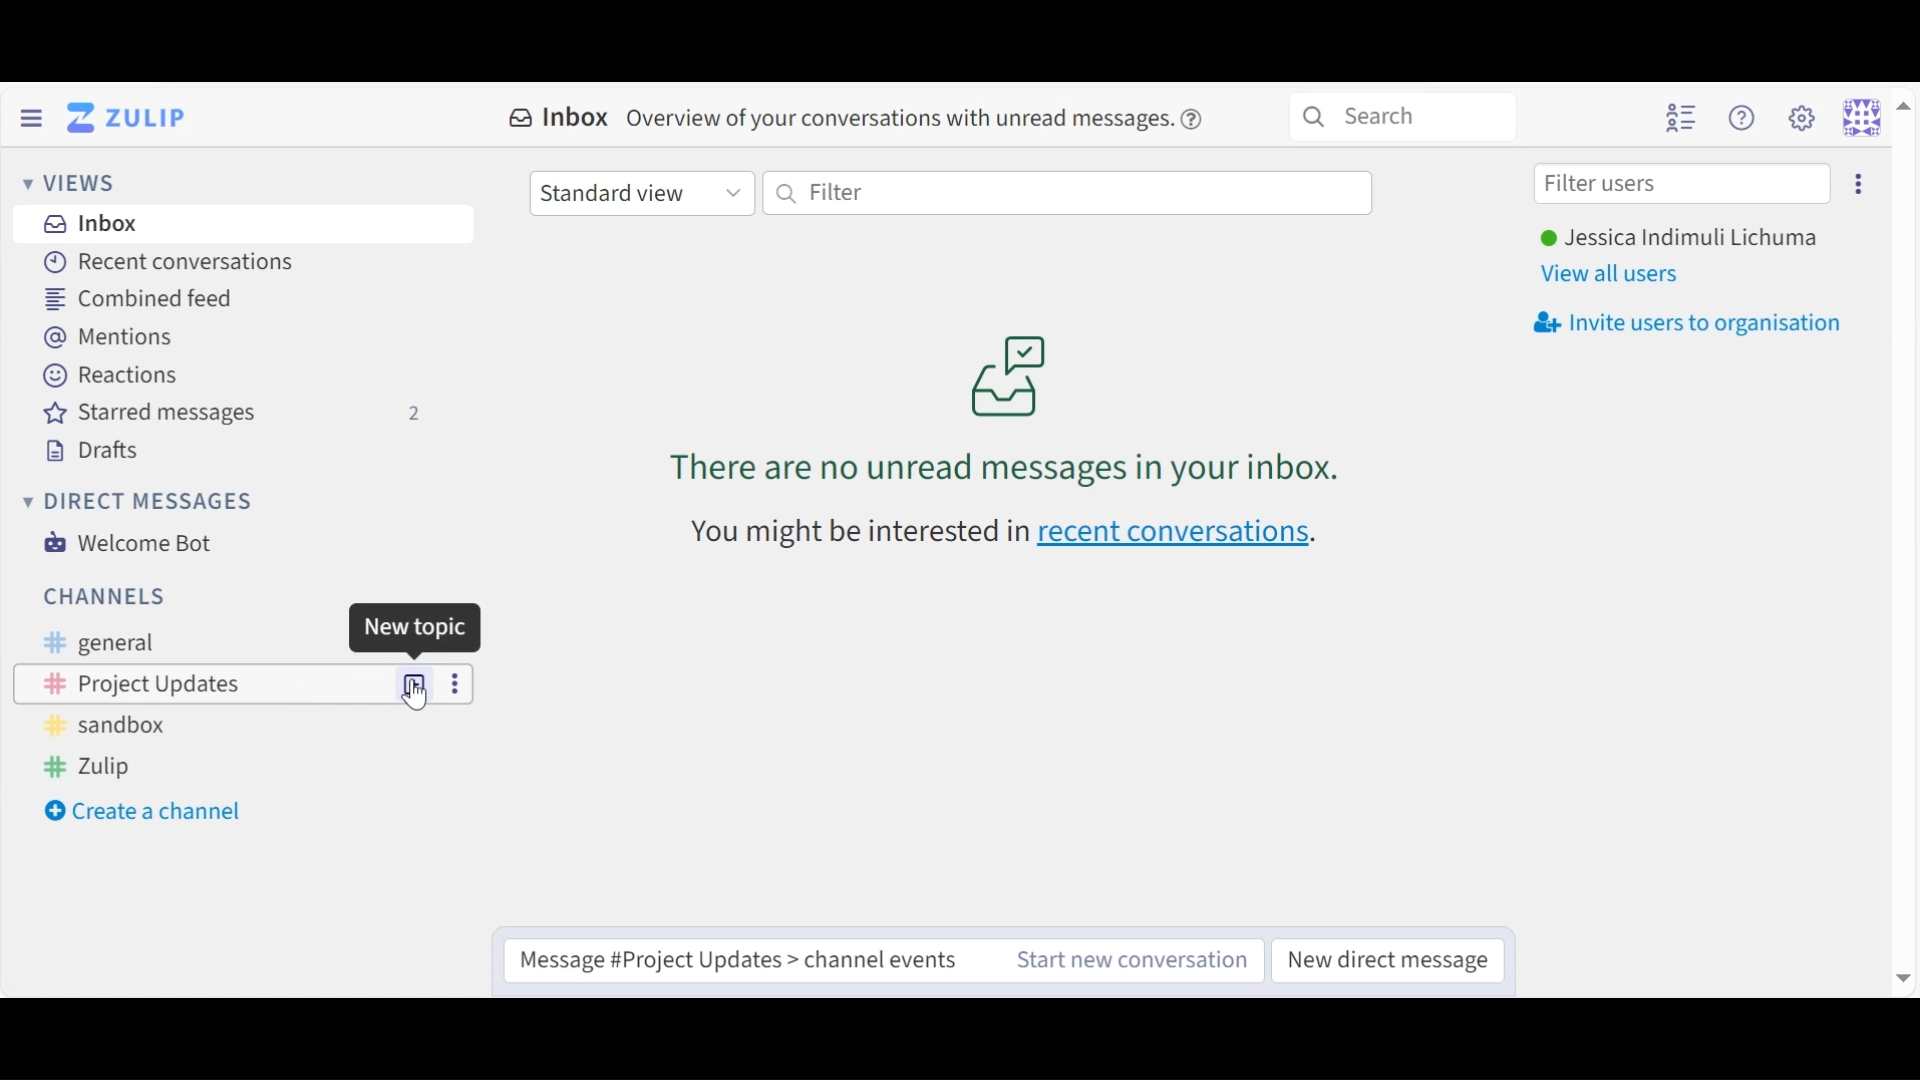  What do you see at coordinates (1010, 407) in the screenshot?
I see `no unread messages` at bounding box center [1010, 407].